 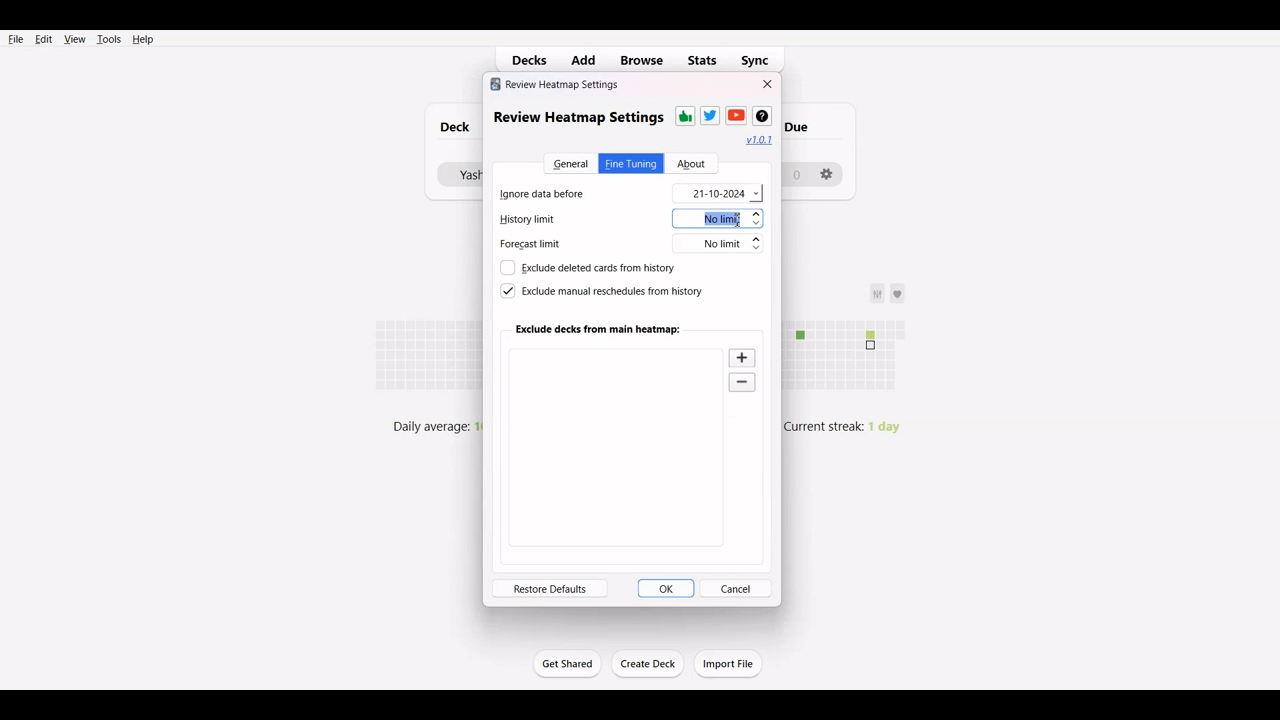 What do you see at coordinates (808, 125) in the screenshot?
I see `due` at bounding box center [808, 125].